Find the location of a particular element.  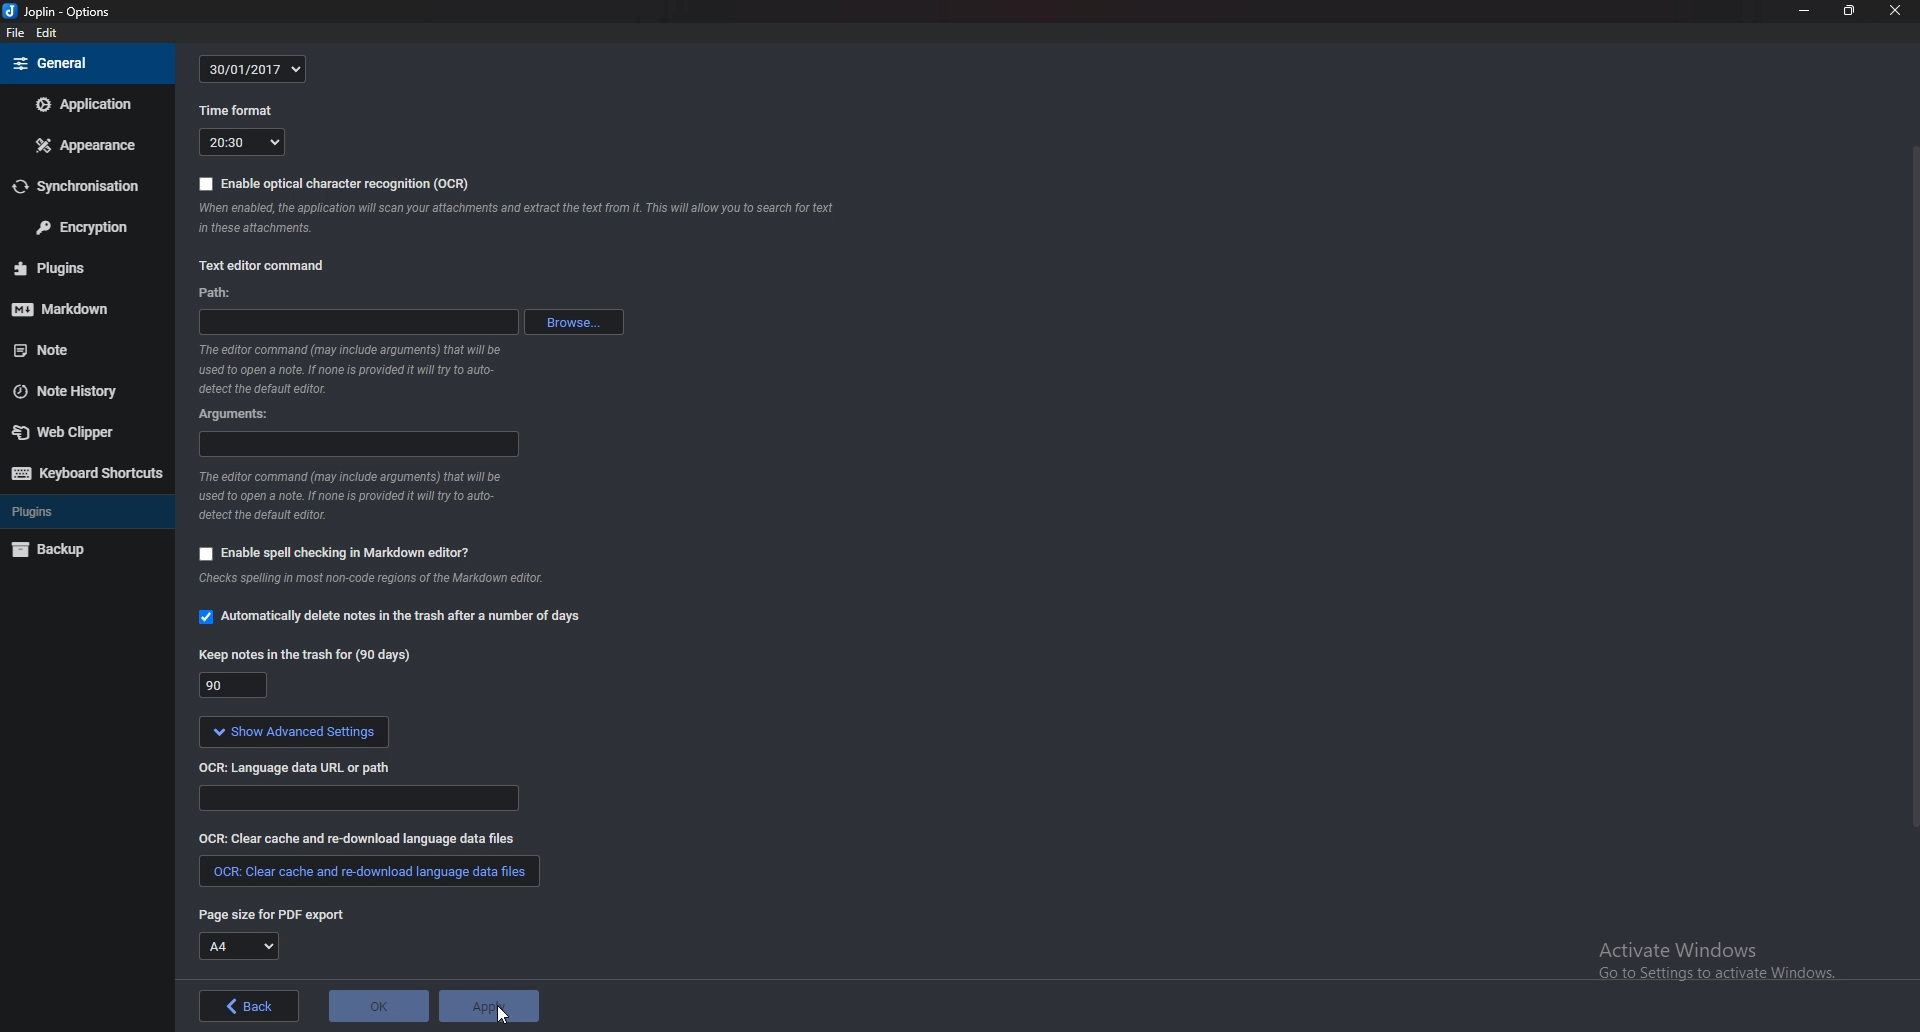

Appearance is located at coordinates (86, 145).